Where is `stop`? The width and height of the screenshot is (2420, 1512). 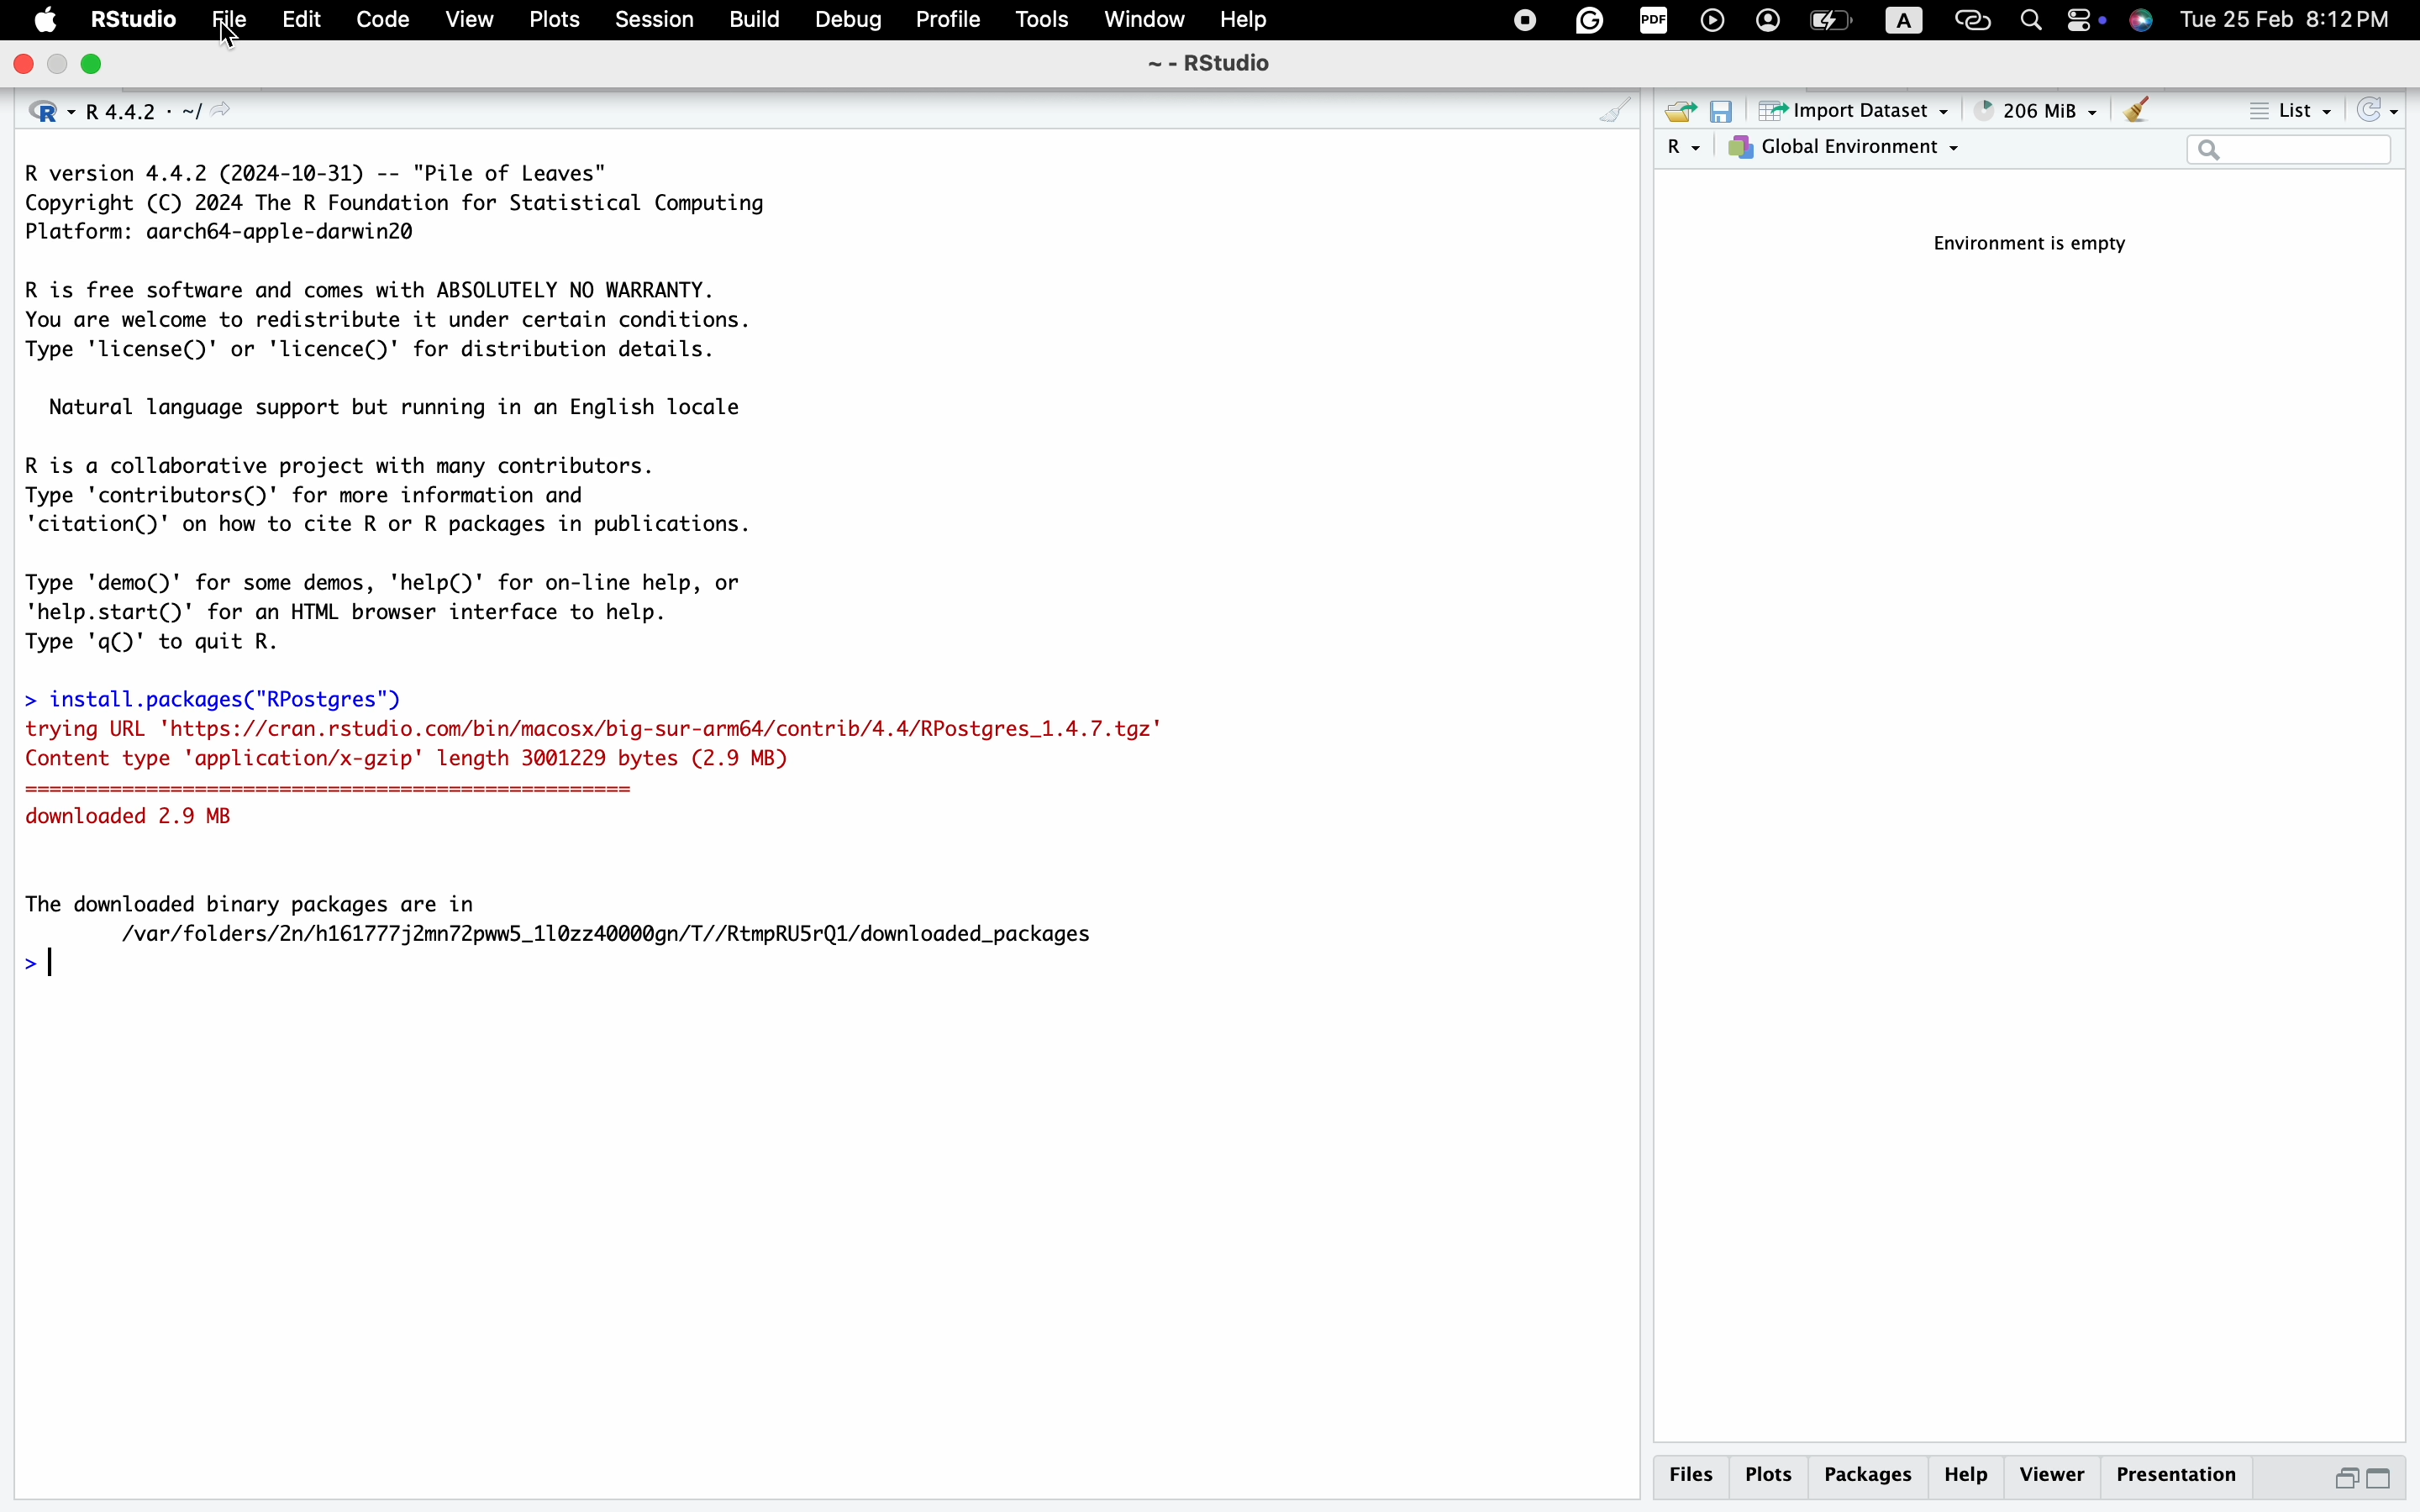 stop is located at coordinates (1519, 19).